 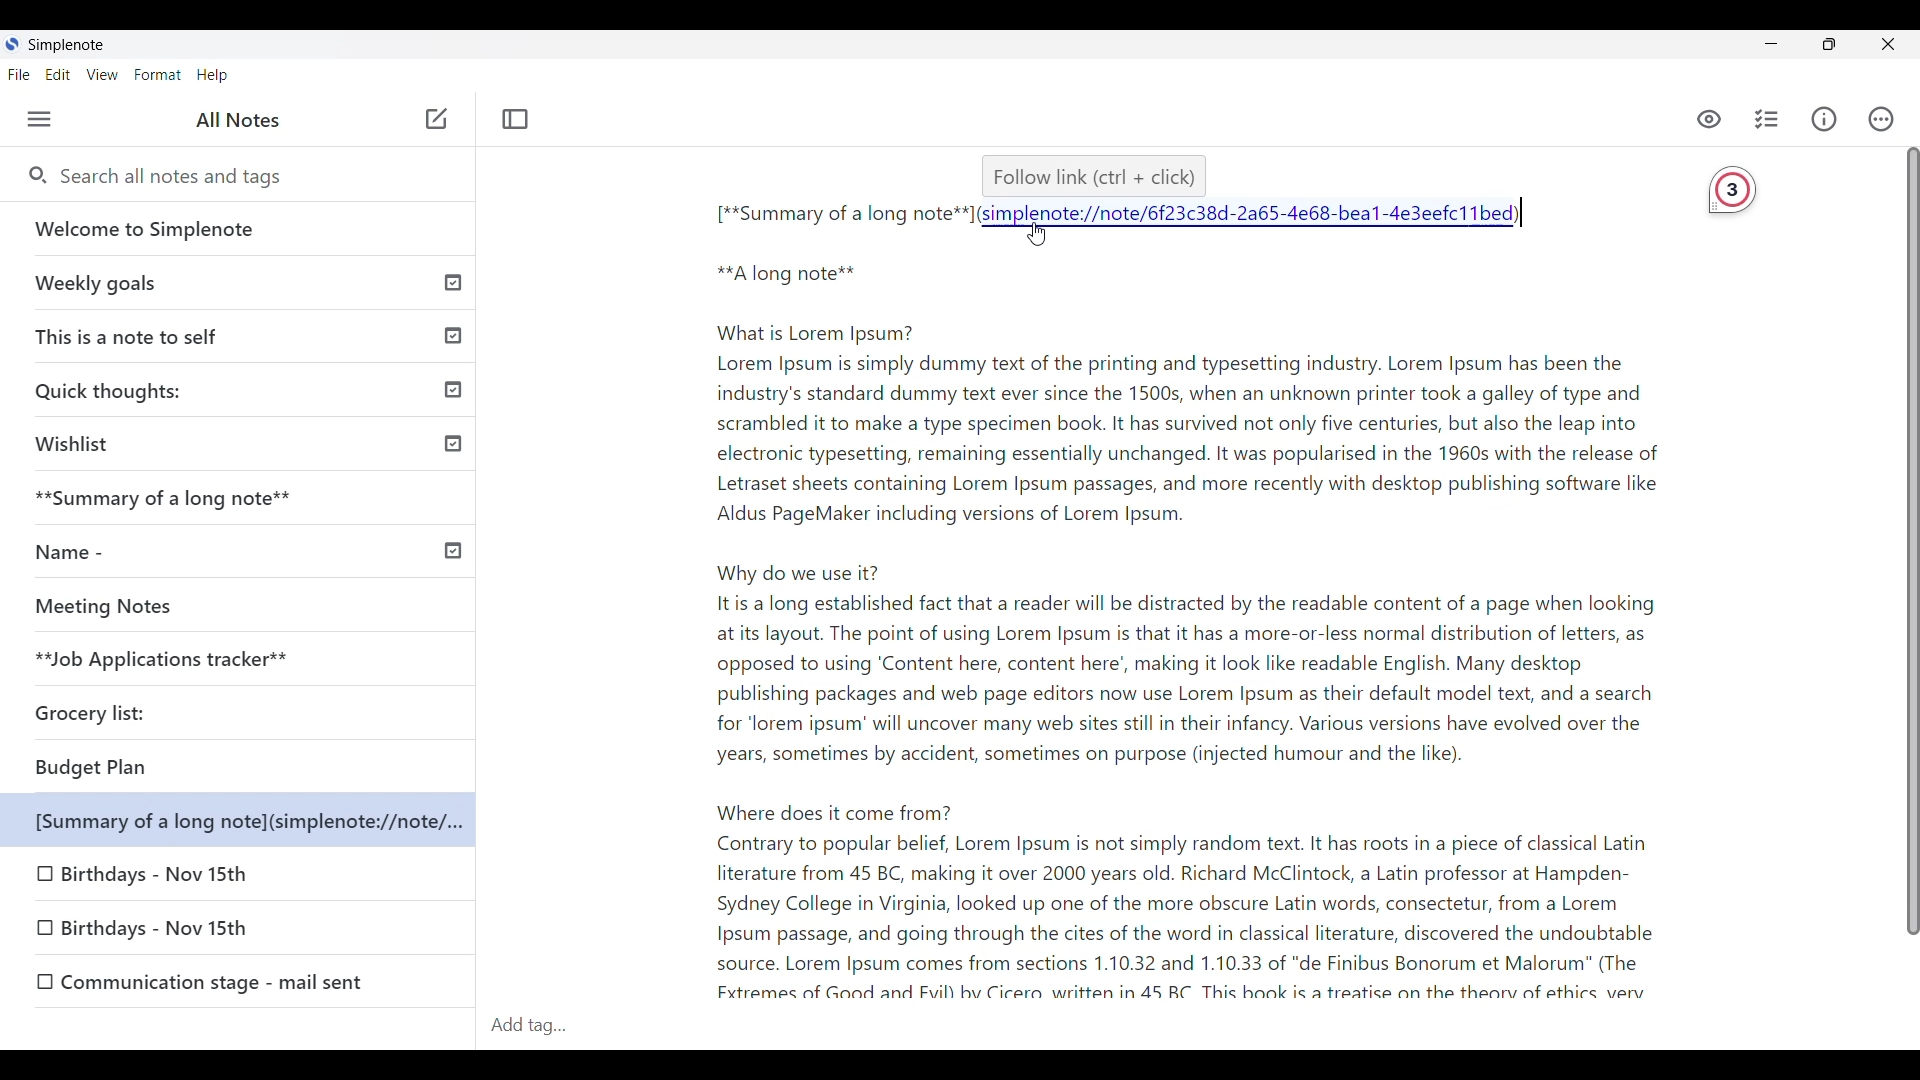 What do you see at coordinates (1830, 44) in the screenshot?
I see `Resize` at bounding box center [1830, 44].